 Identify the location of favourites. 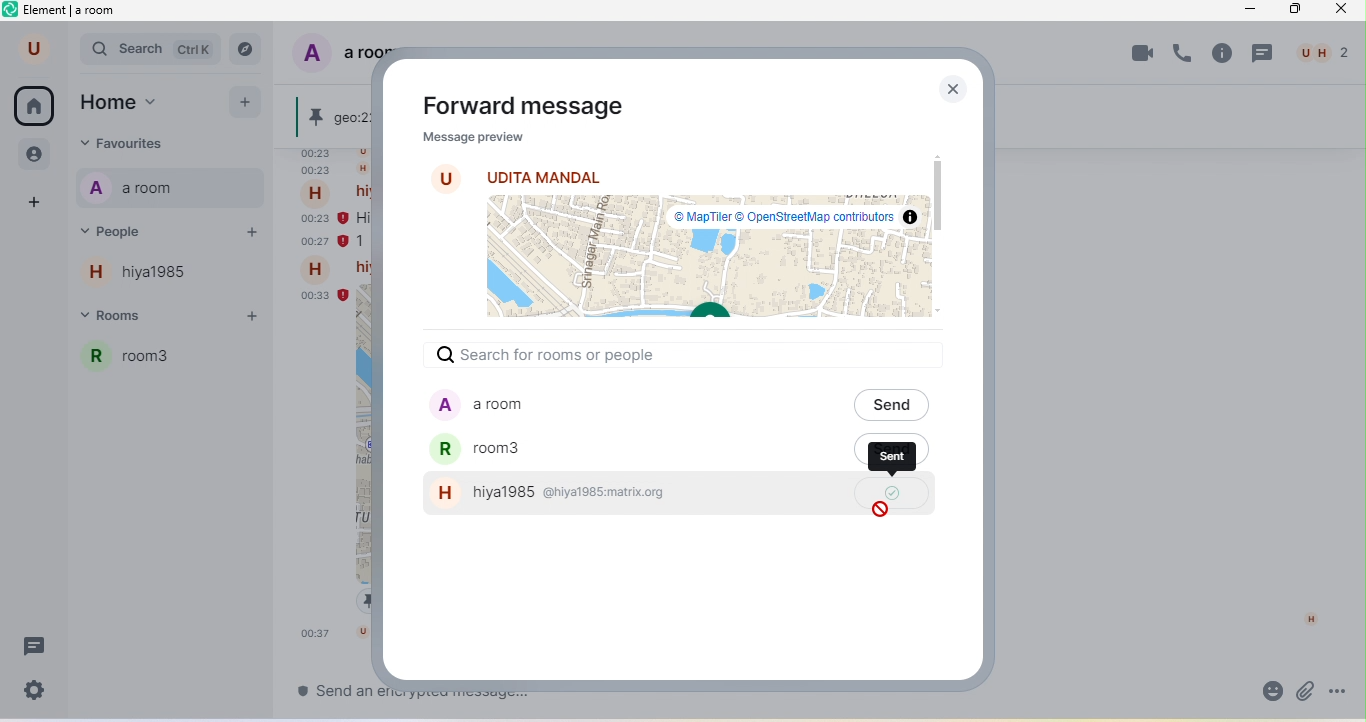
(155, 143).